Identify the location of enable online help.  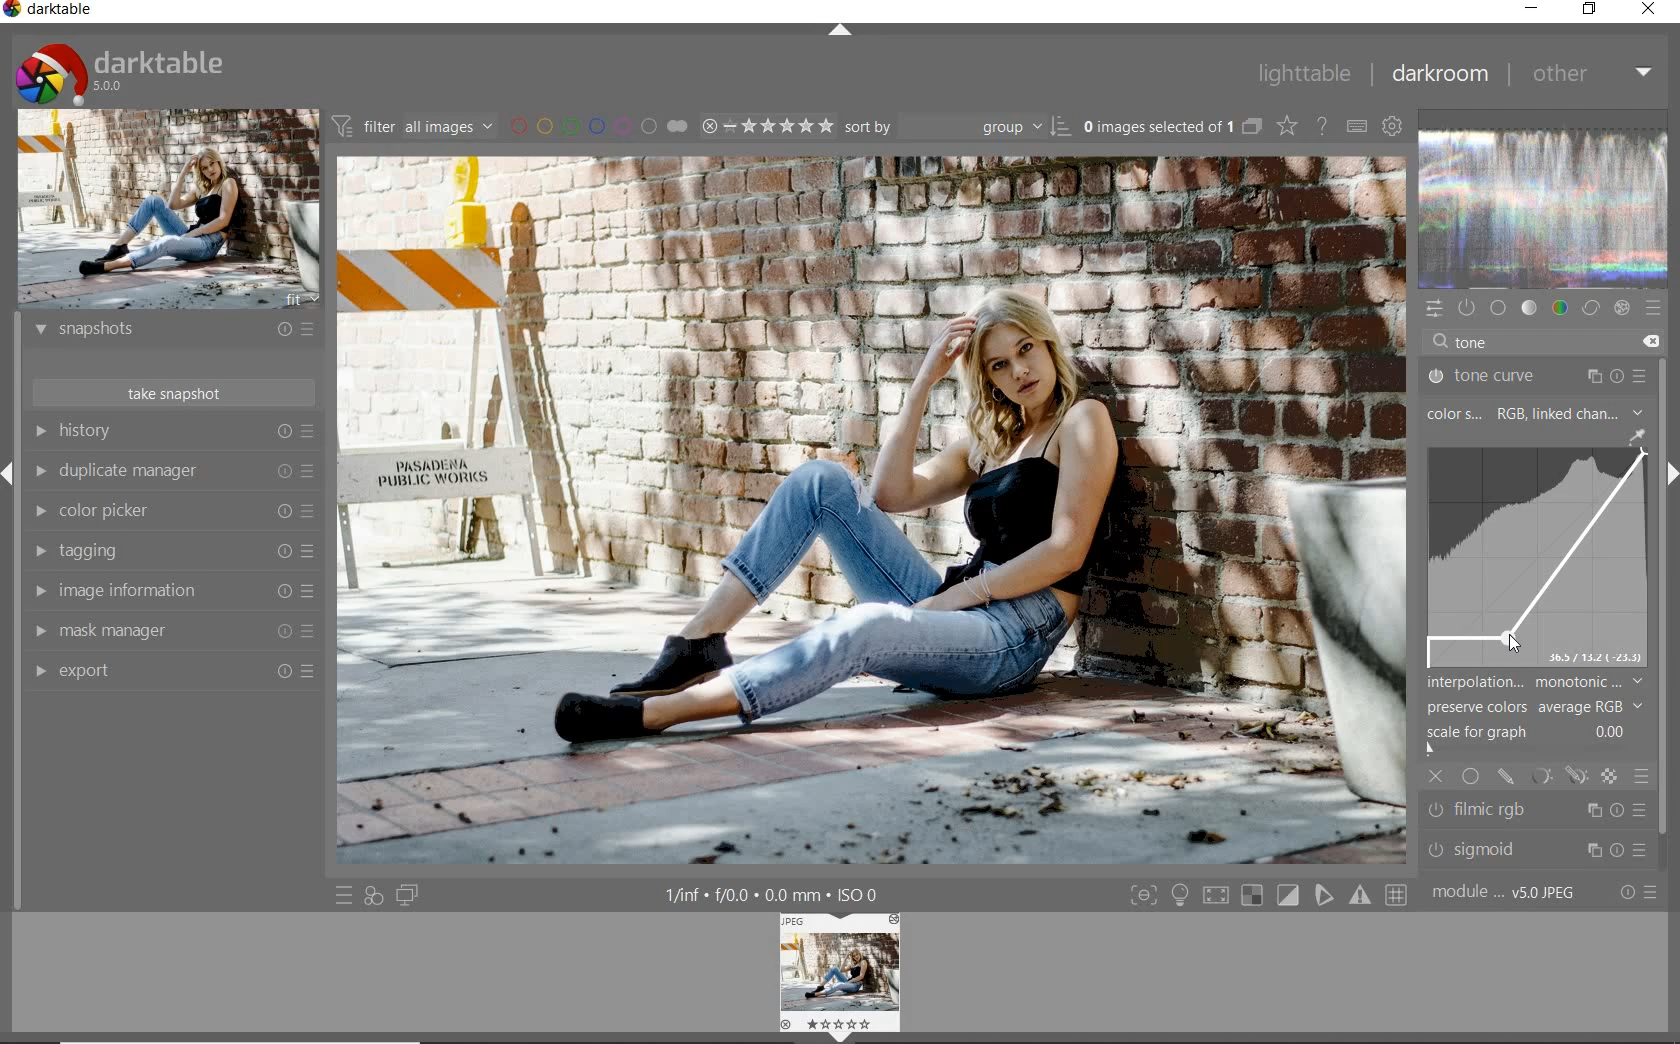
(1323, 127).